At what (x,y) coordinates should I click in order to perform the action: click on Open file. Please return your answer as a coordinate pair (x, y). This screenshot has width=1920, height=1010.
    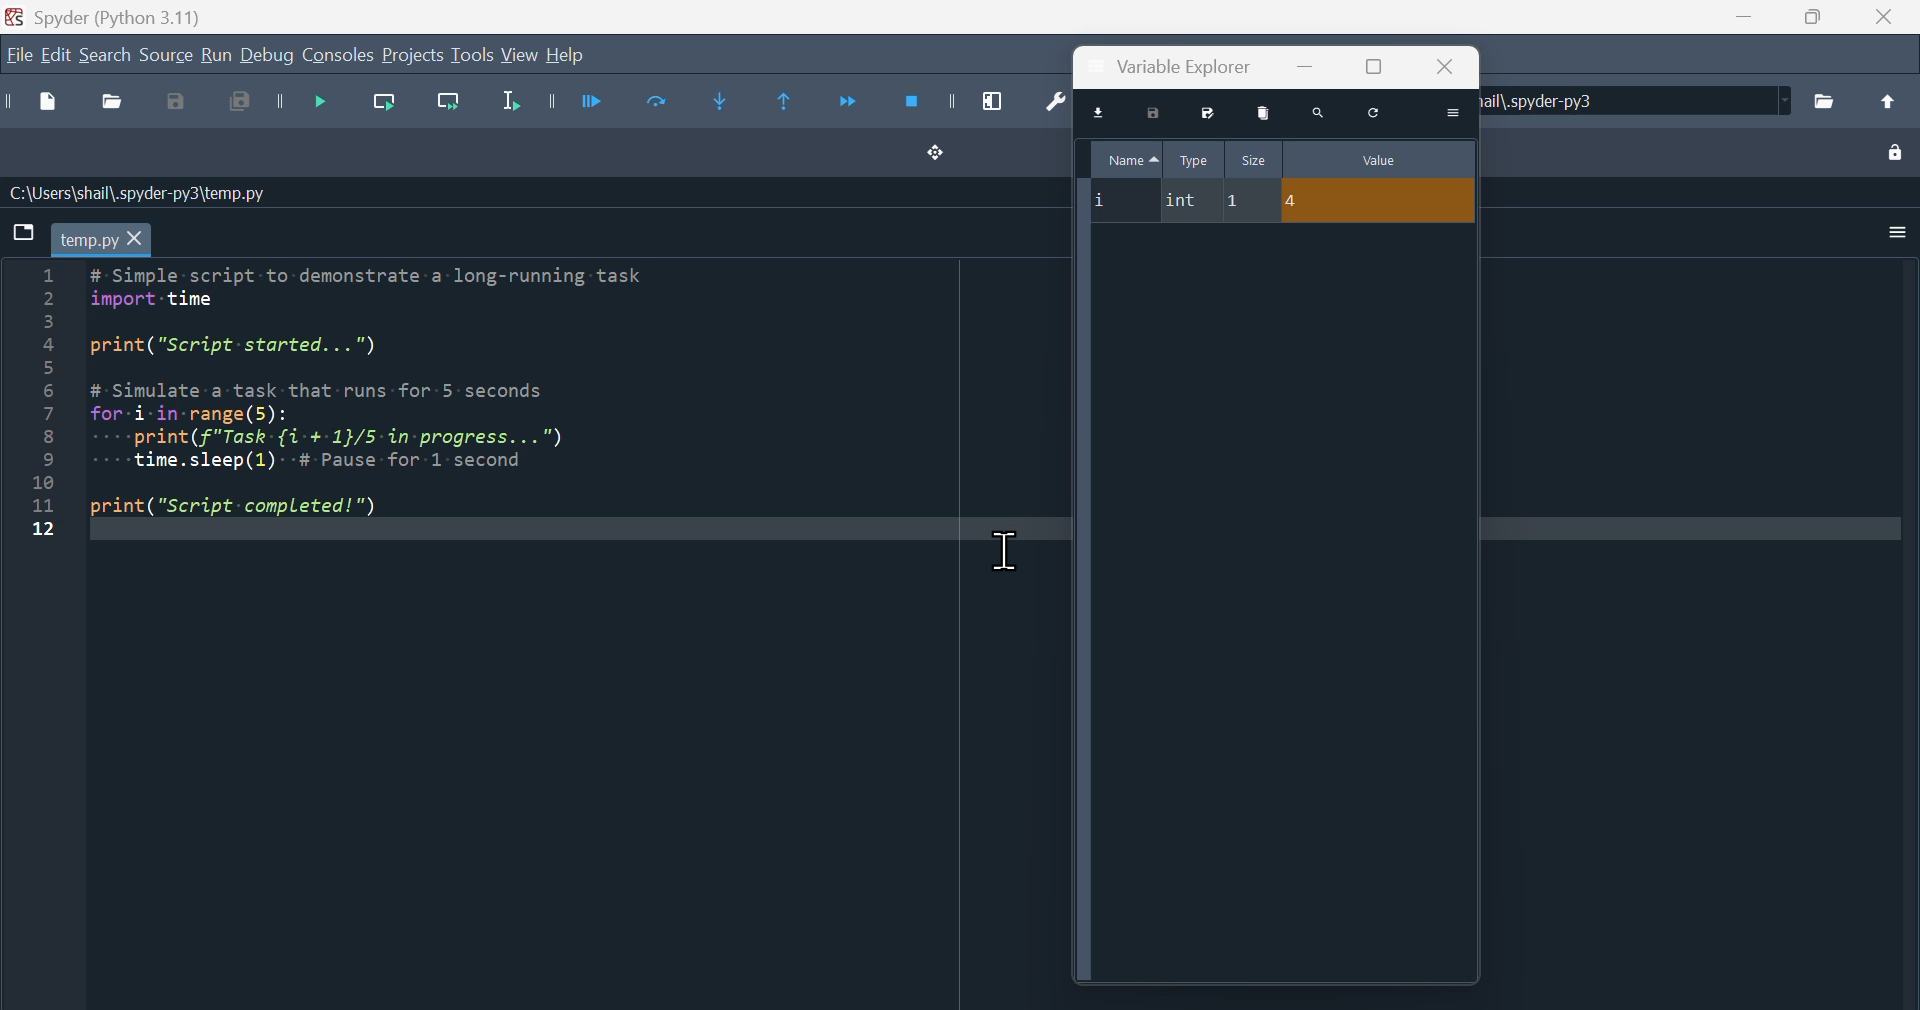
    Looking at the image, I should click on (110, 104).